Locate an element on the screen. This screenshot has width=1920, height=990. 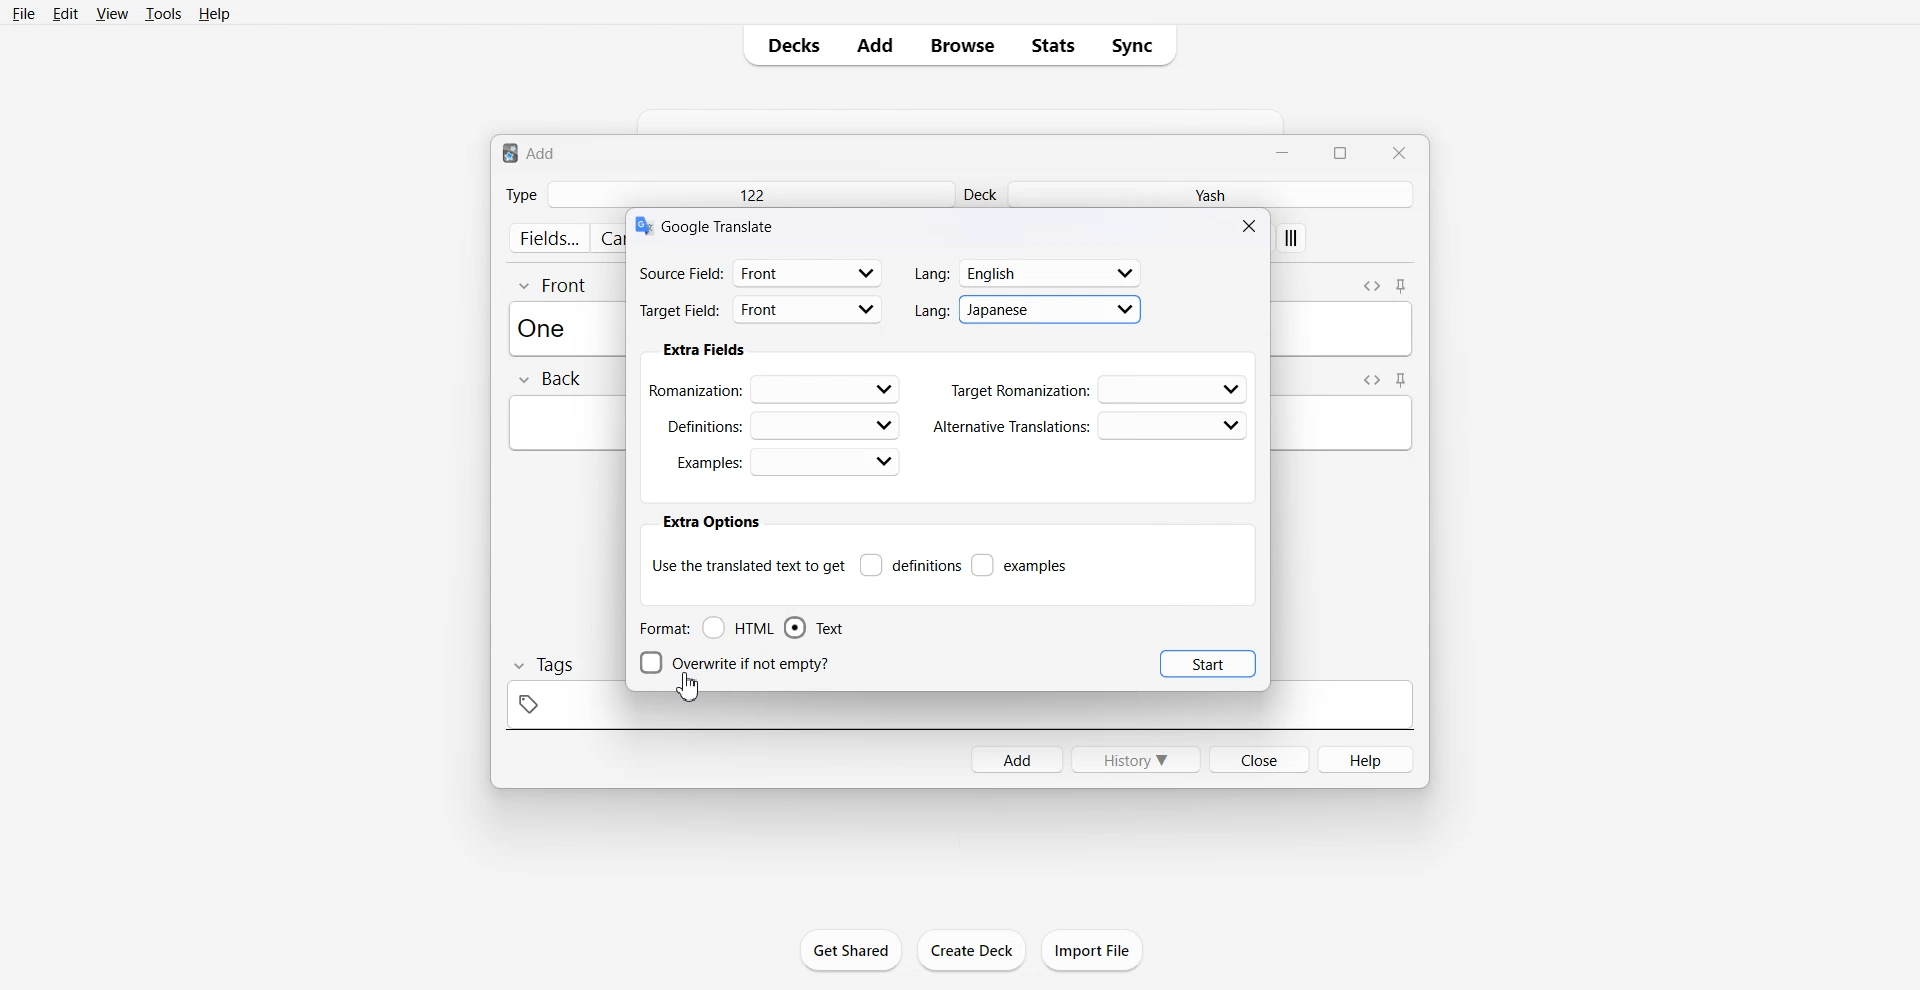
Add is located at coordinates (1016, 759).